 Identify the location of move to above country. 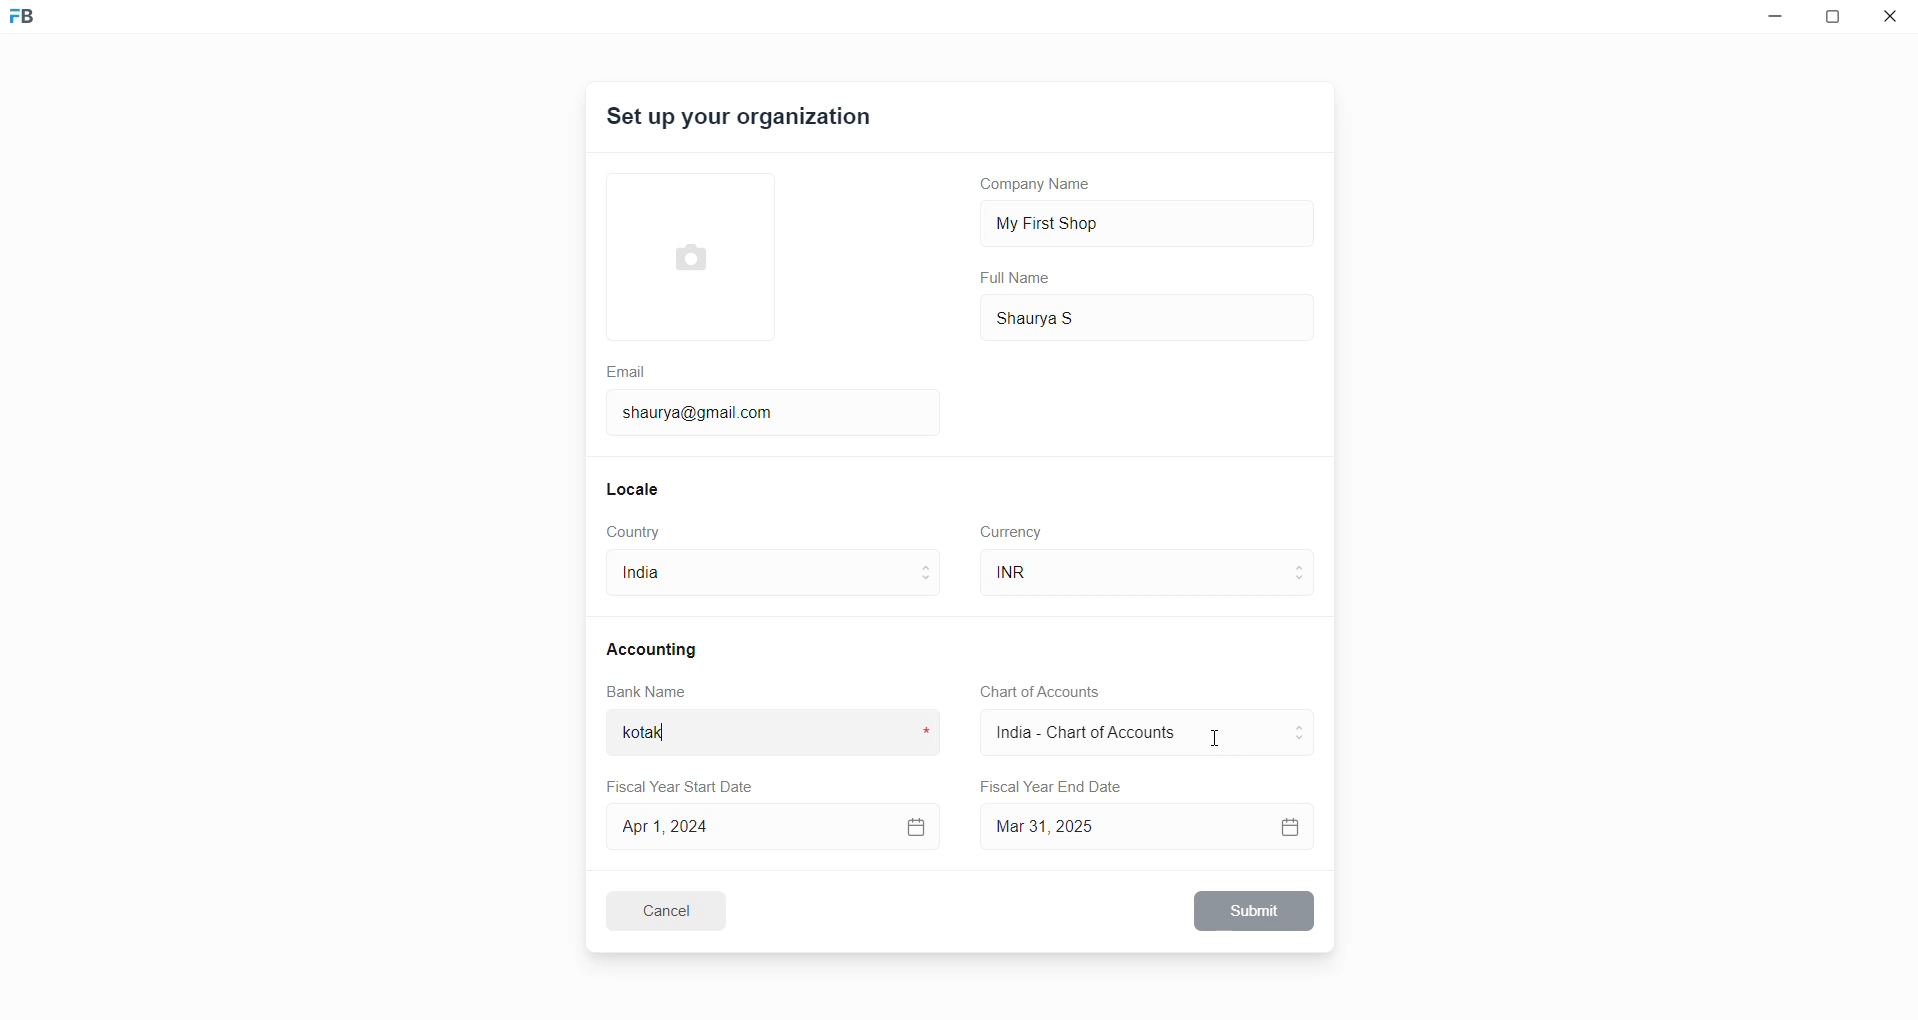
(930, 565).